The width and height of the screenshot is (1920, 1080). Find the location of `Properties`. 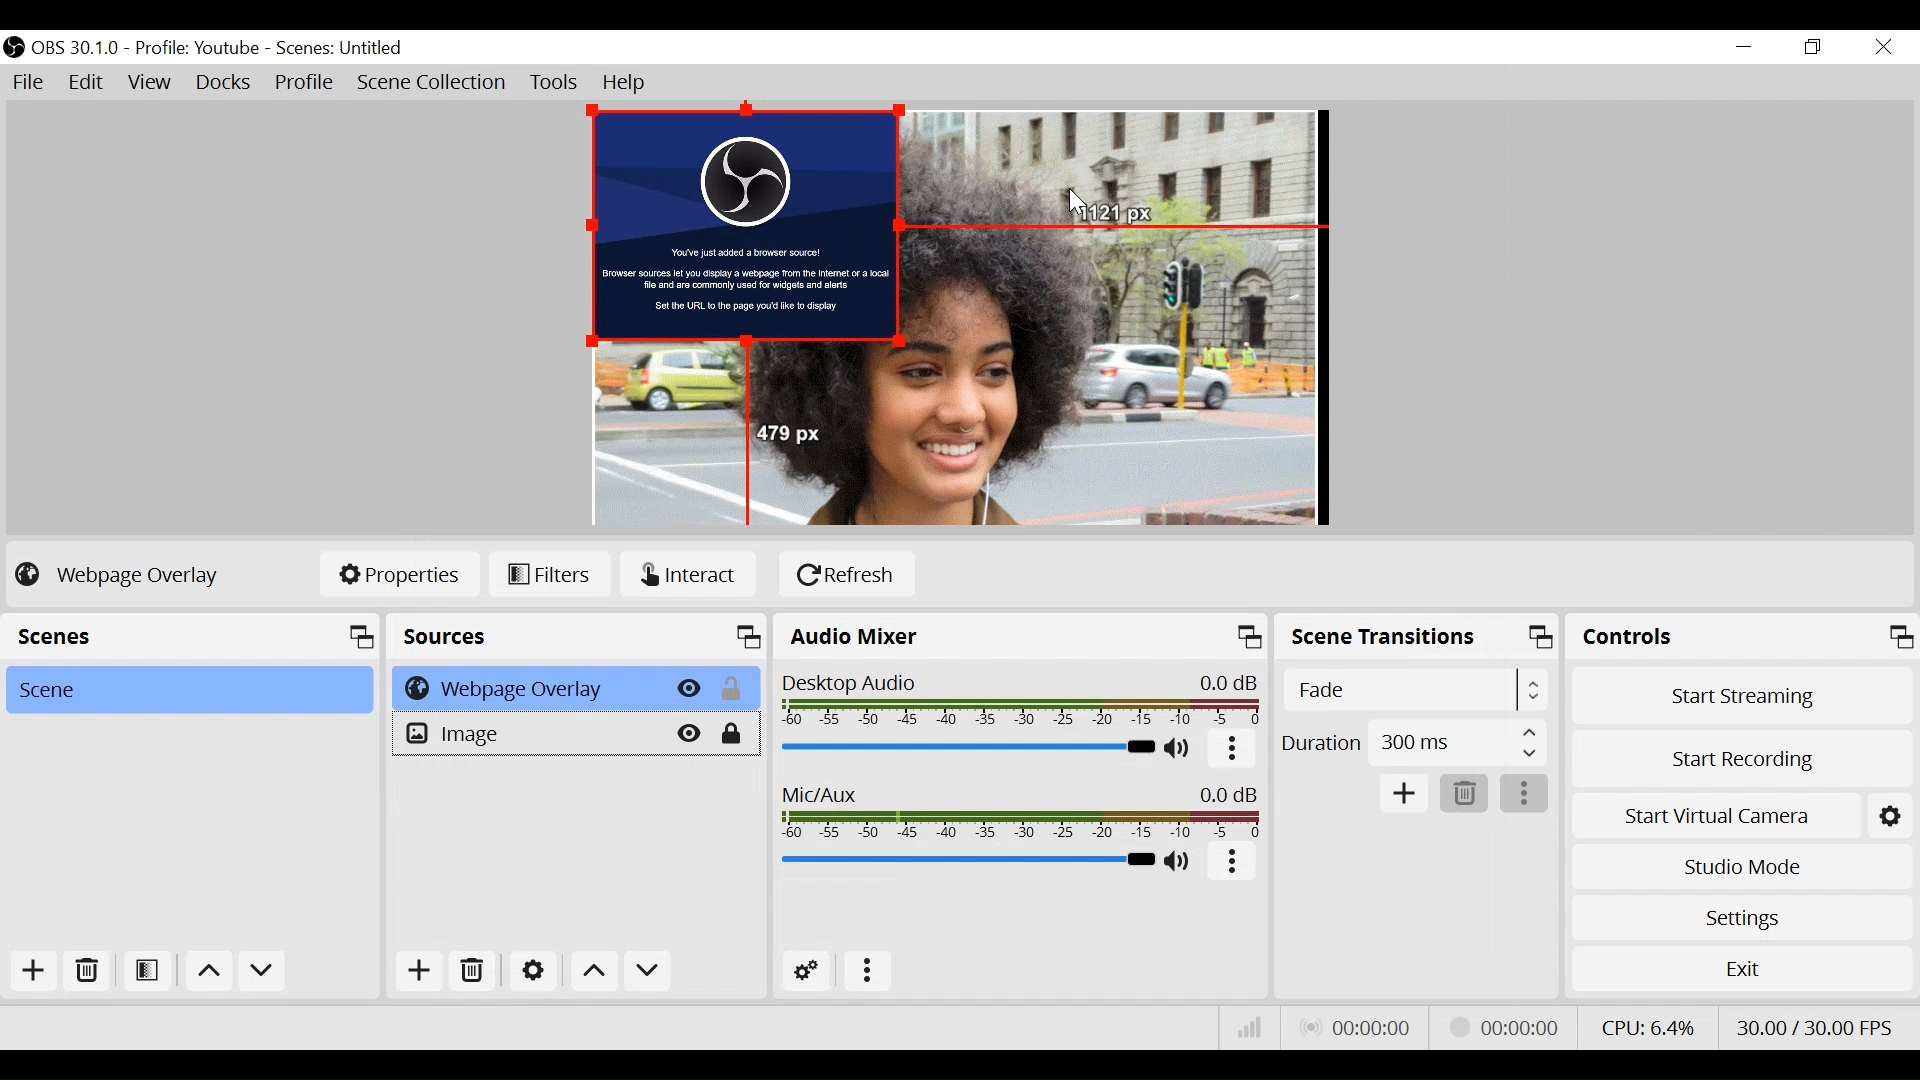

Properties is located at coordinates (400, 575).